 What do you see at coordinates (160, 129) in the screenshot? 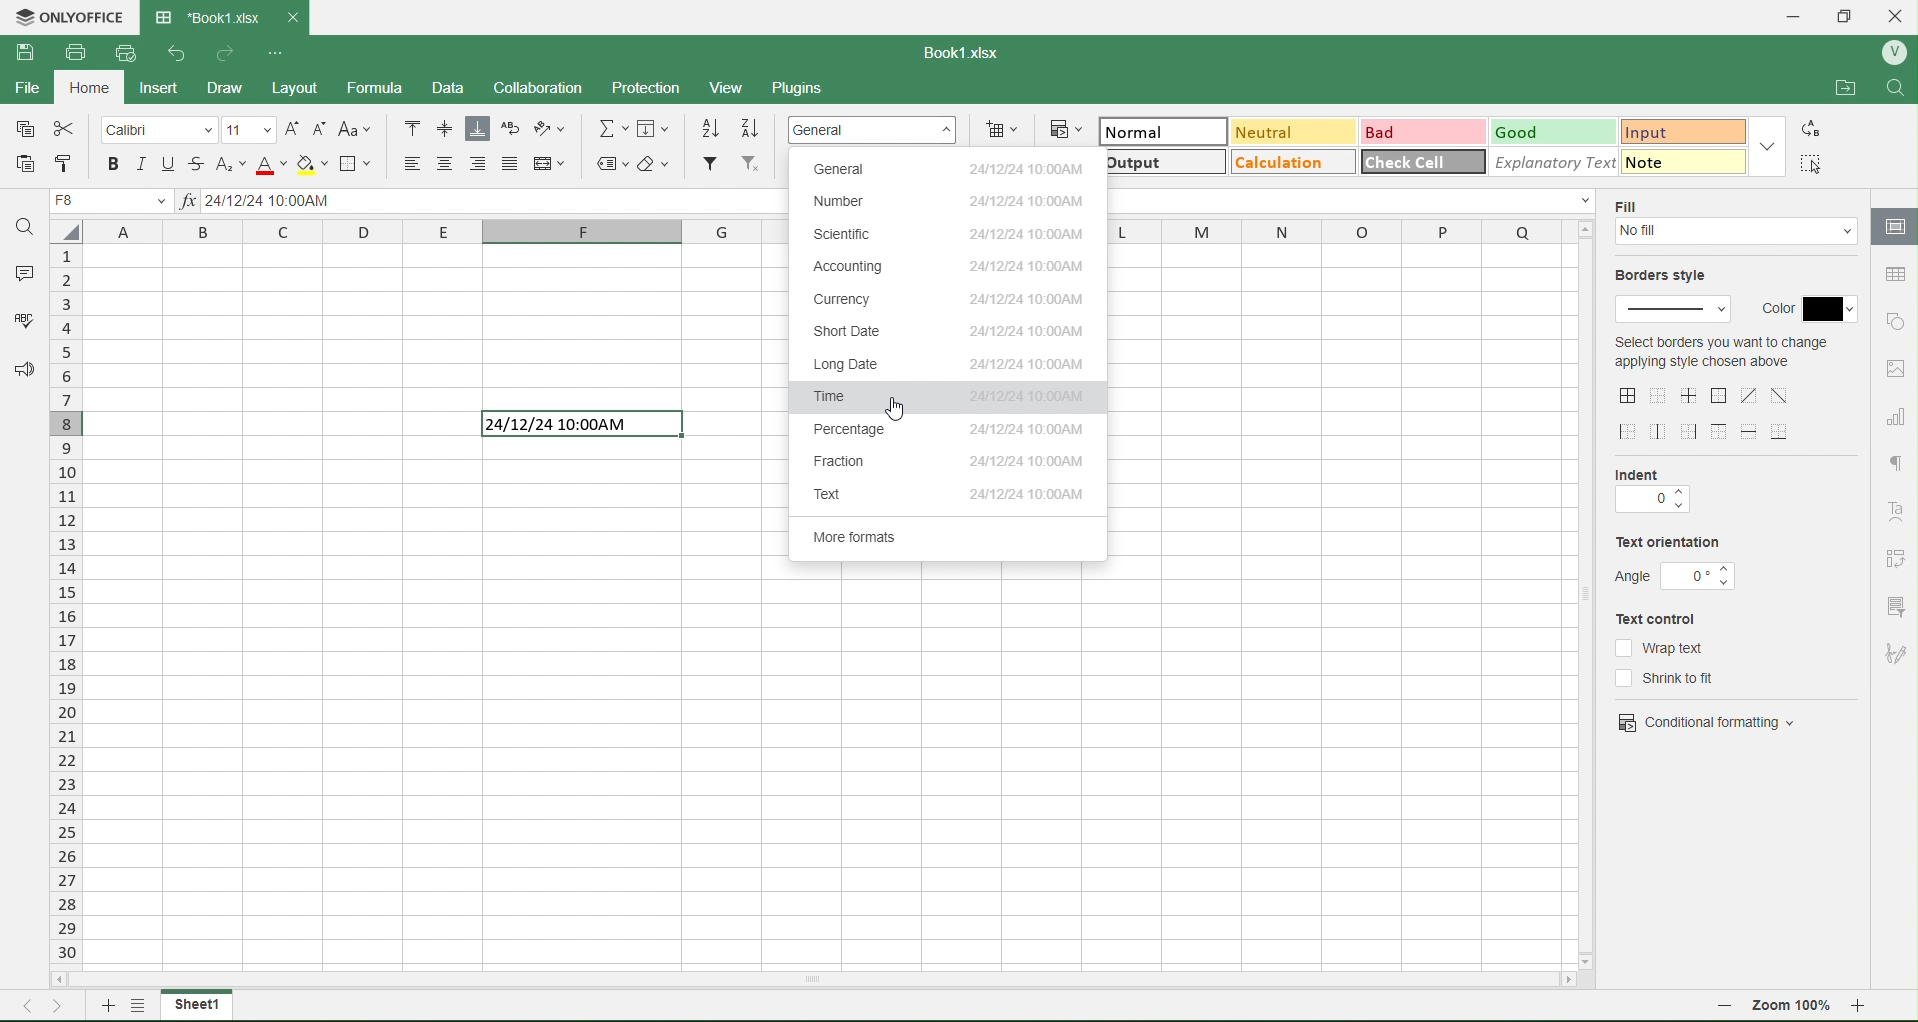
I see `Font Style` at bounding box center [160, 129].